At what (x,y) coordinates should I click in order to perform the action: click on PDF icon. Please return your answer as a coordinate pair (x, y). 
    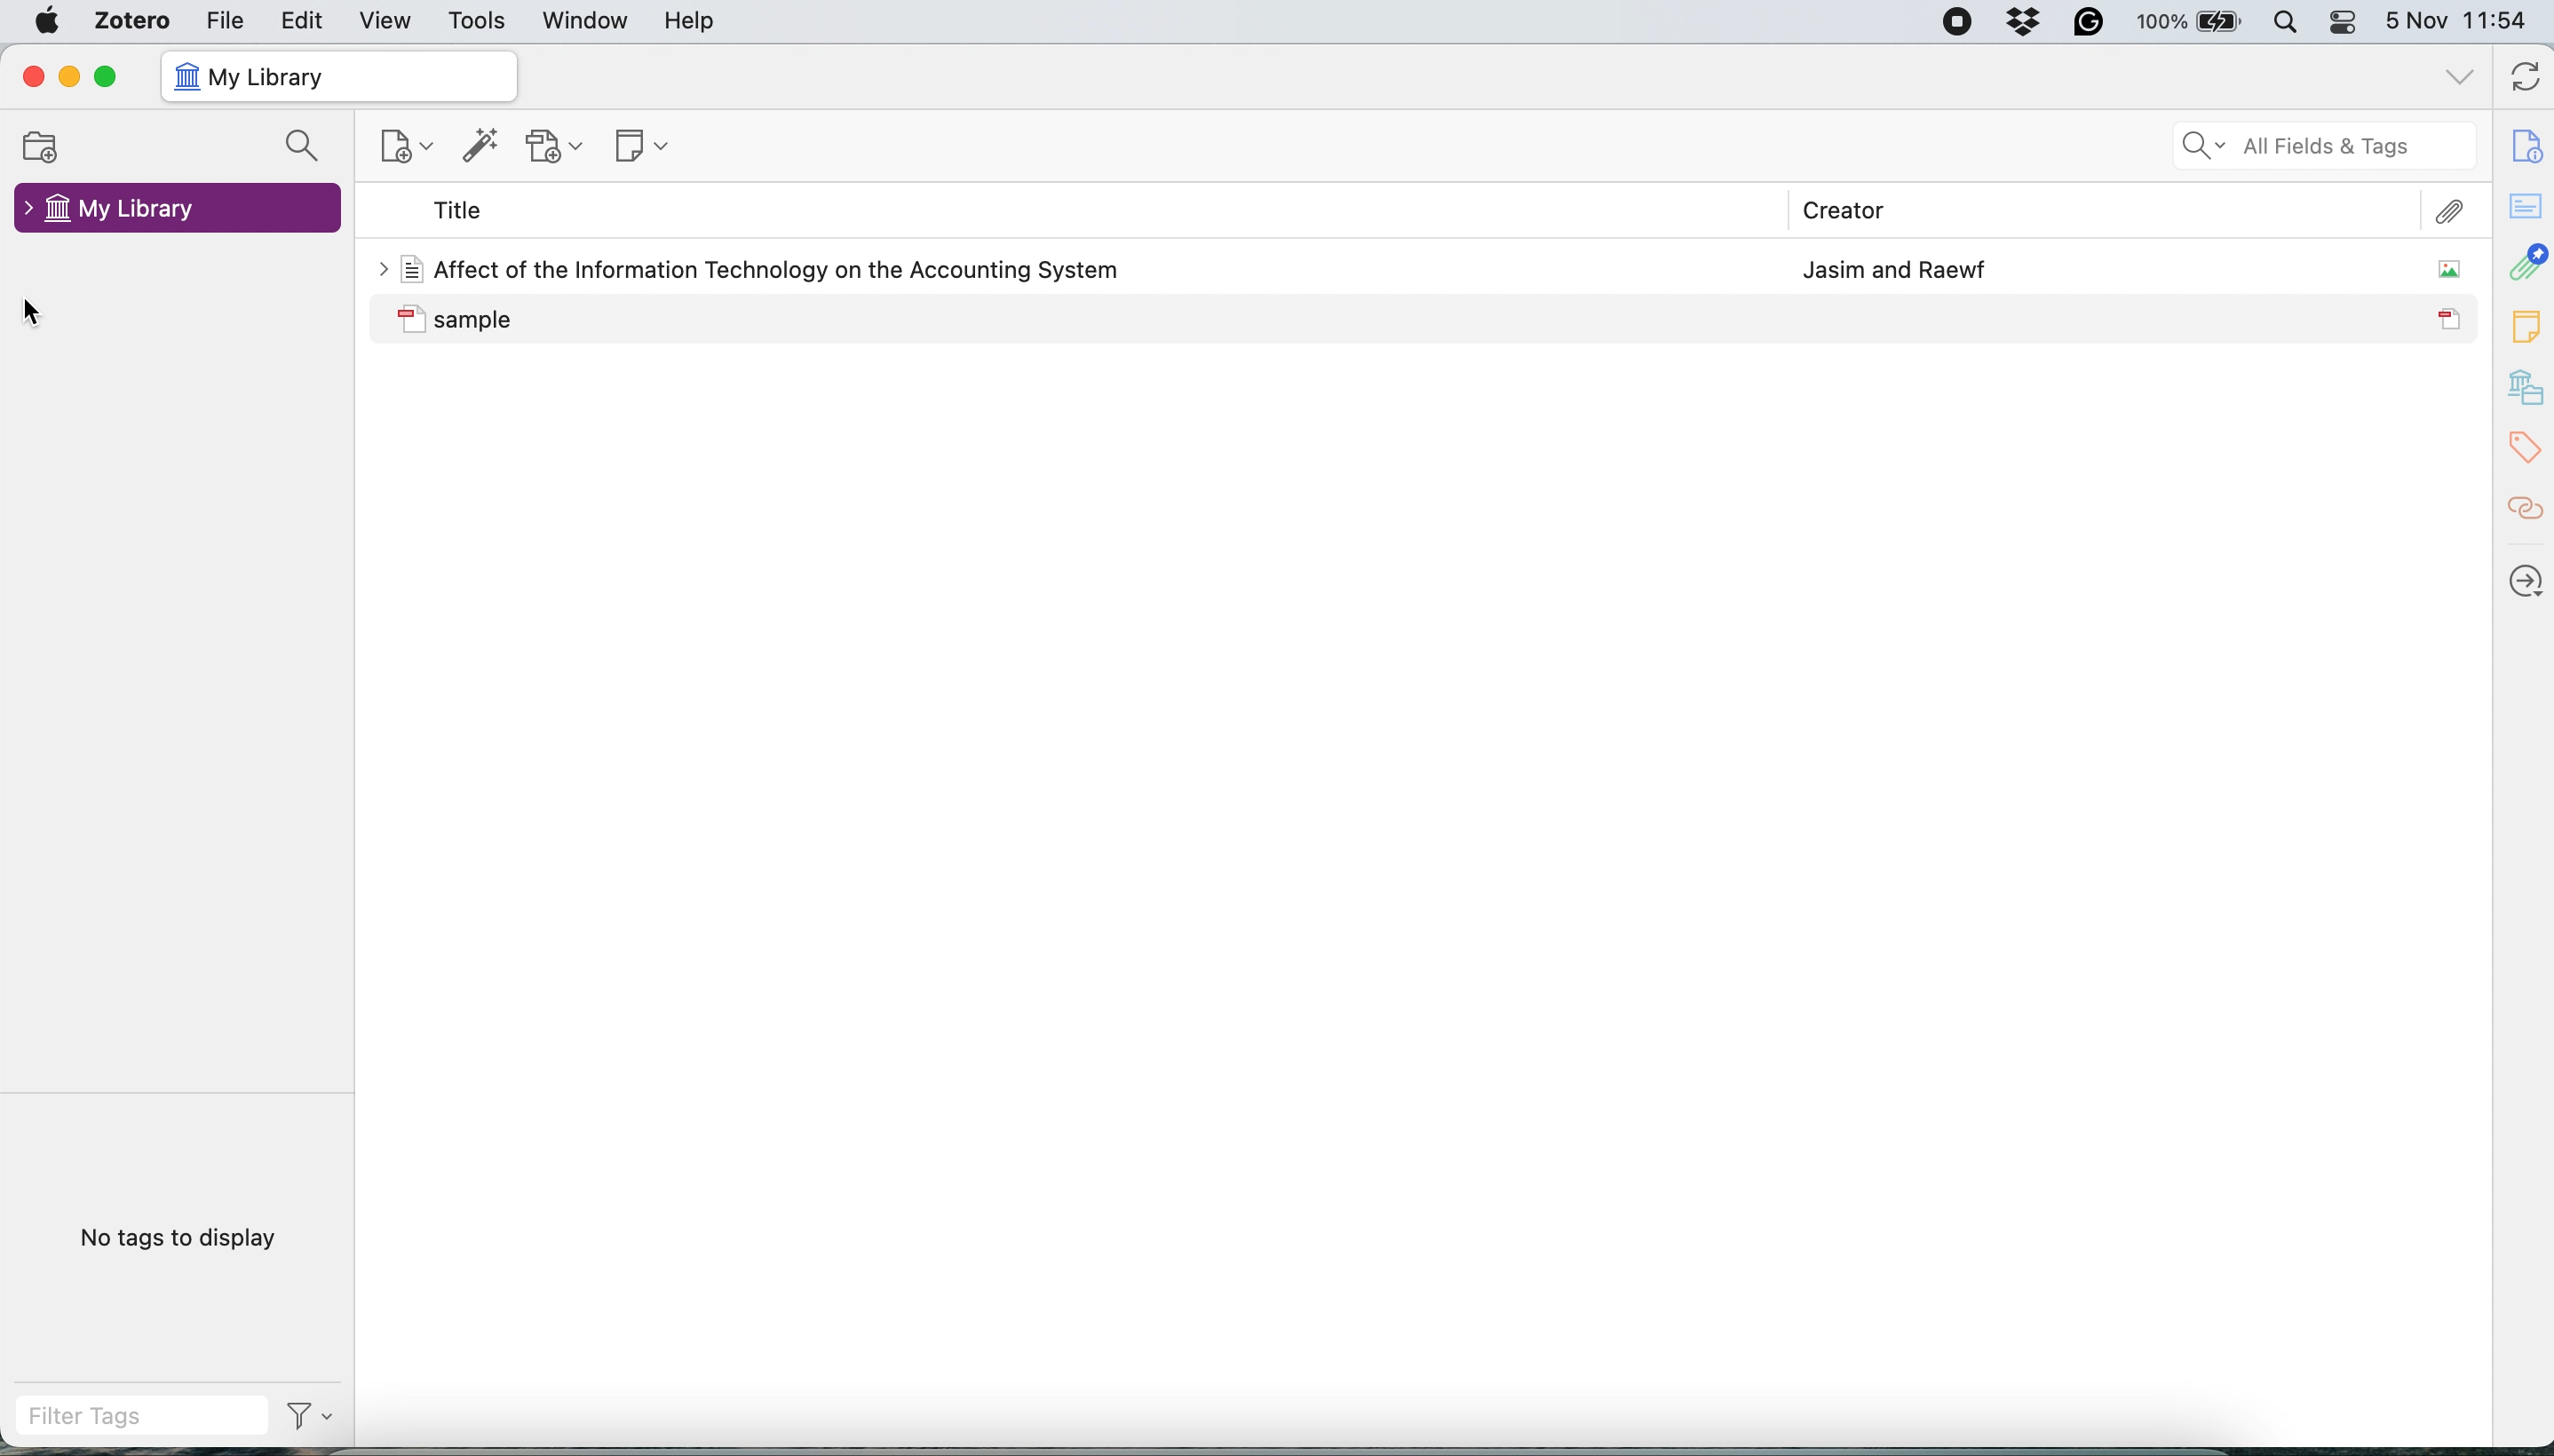
    Looking at the image, I should click on (2451, 323).